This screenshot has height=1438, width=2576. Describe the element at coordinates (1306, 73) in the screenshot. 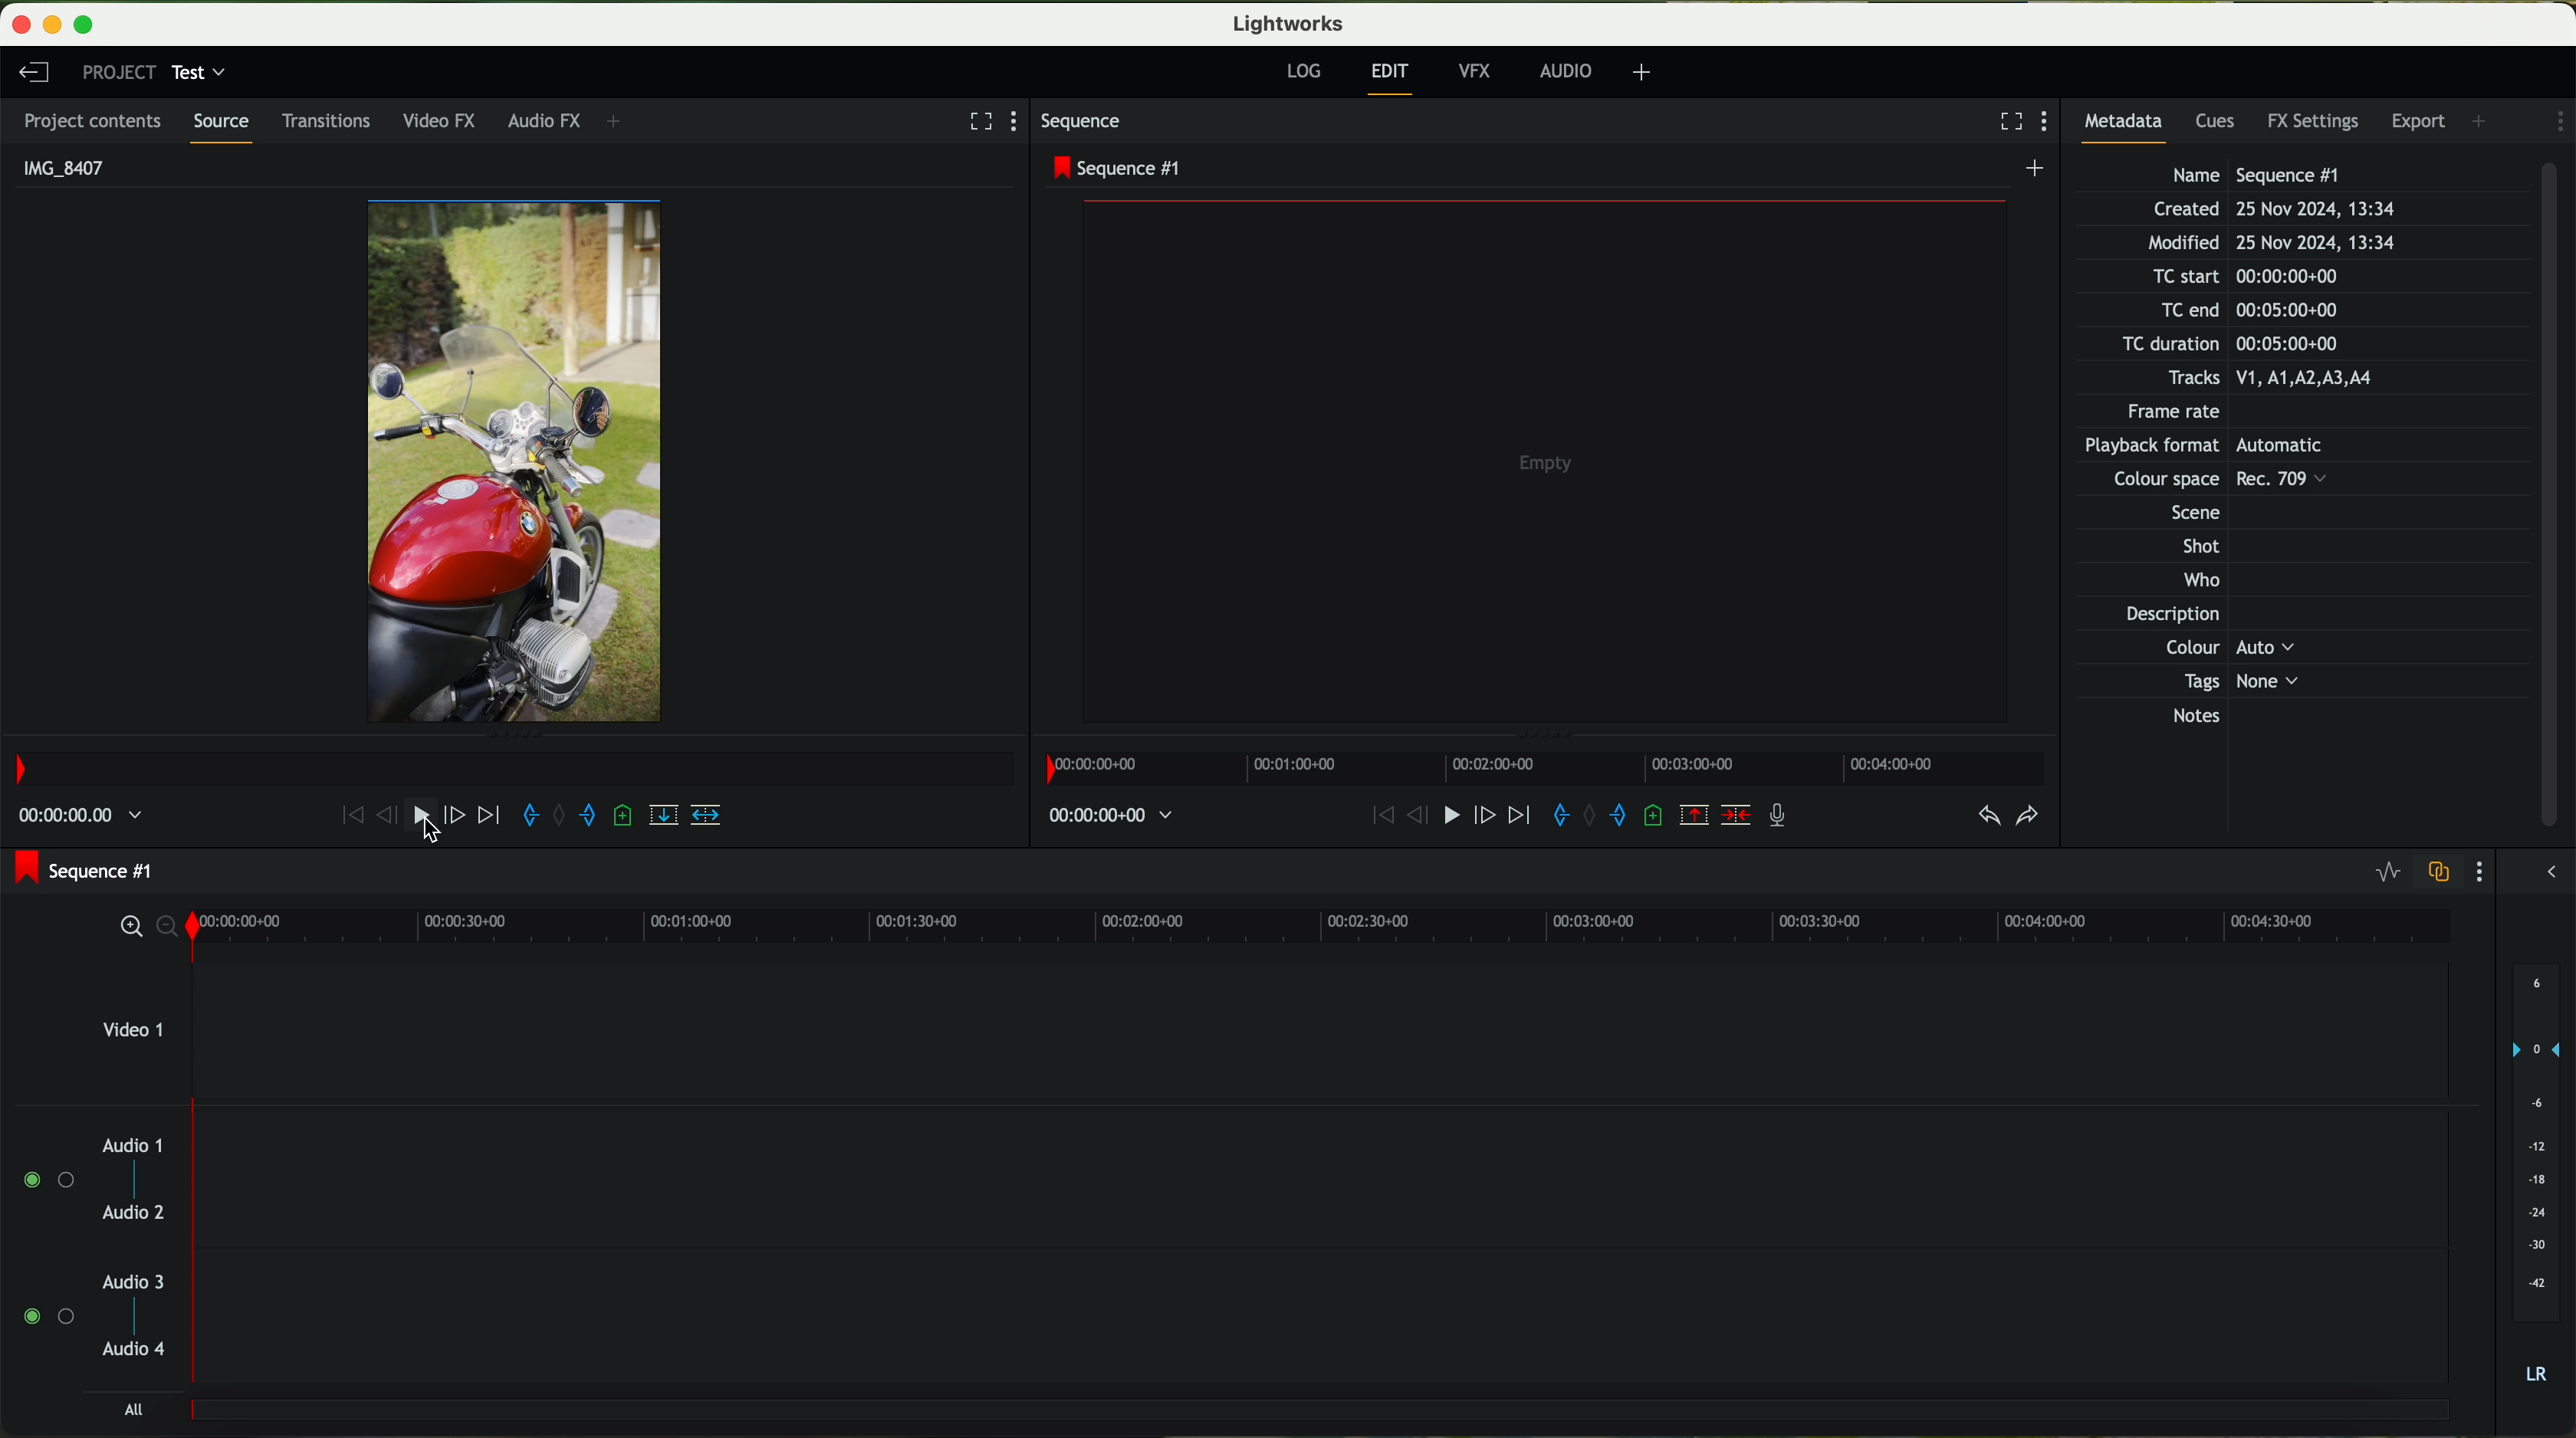

I see `log` at that location.